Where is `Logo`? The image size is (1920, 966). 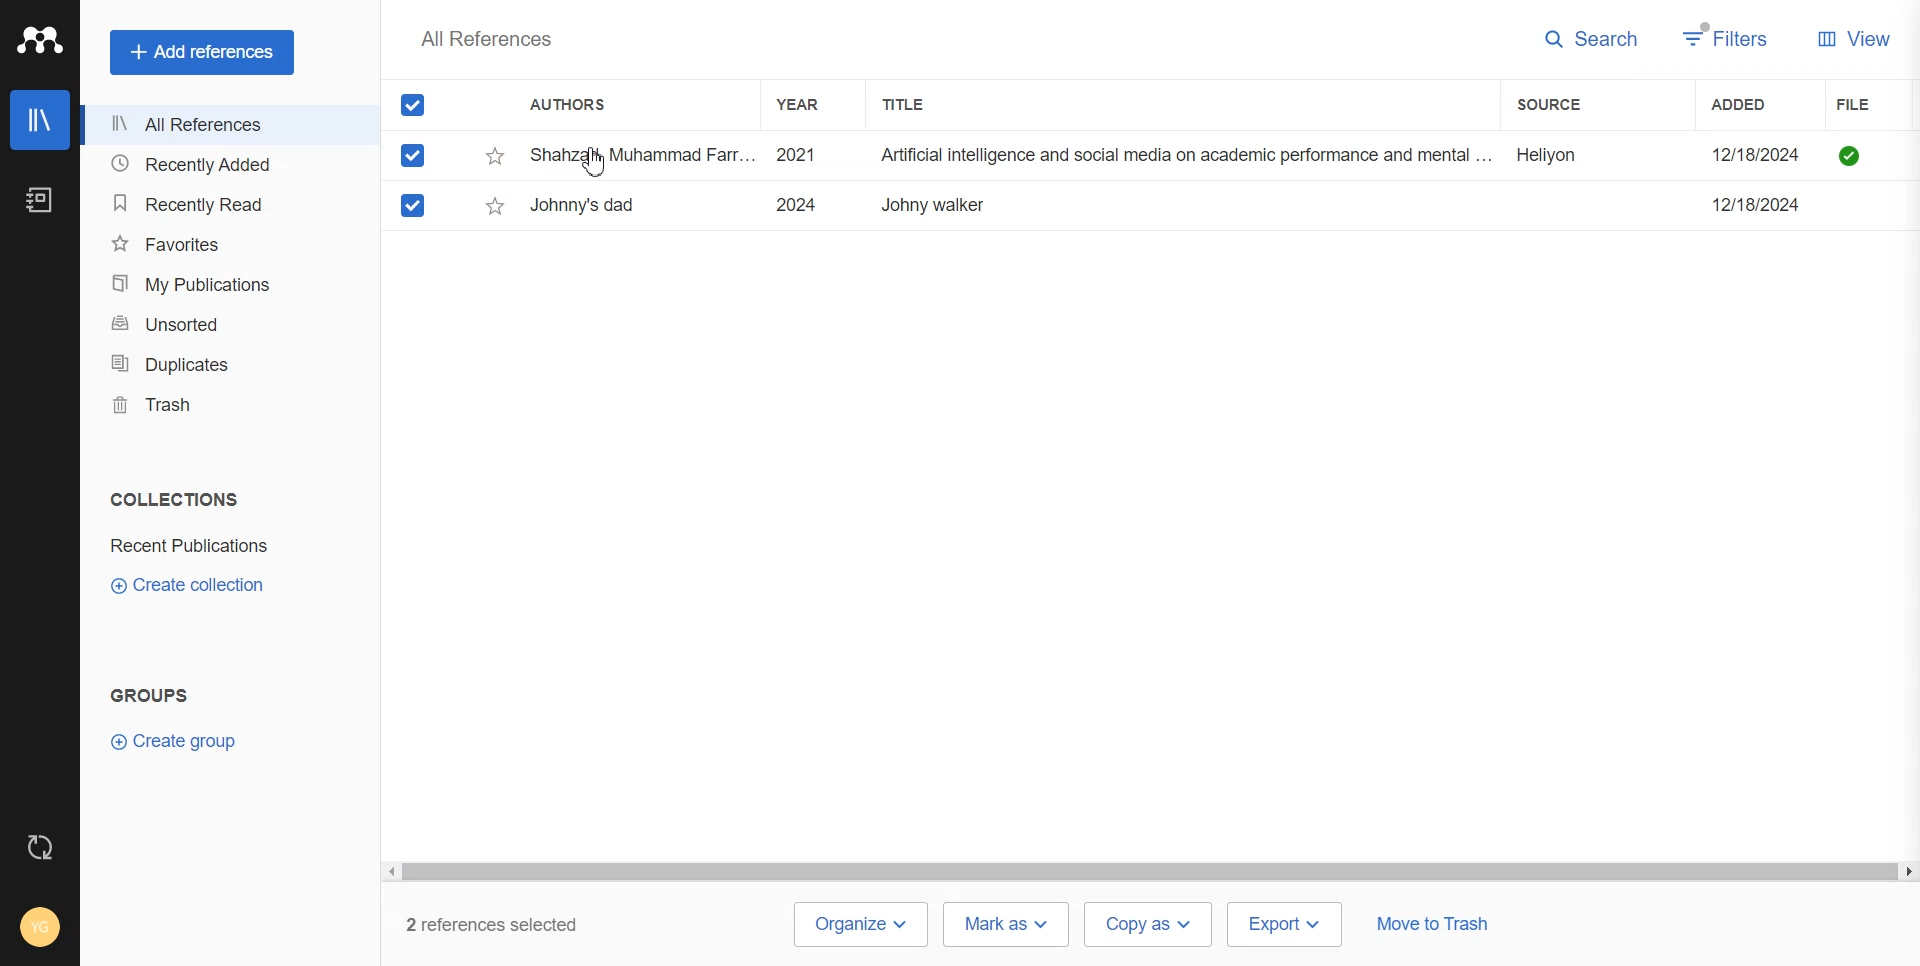 Logo is located at coordinates (39, 39).